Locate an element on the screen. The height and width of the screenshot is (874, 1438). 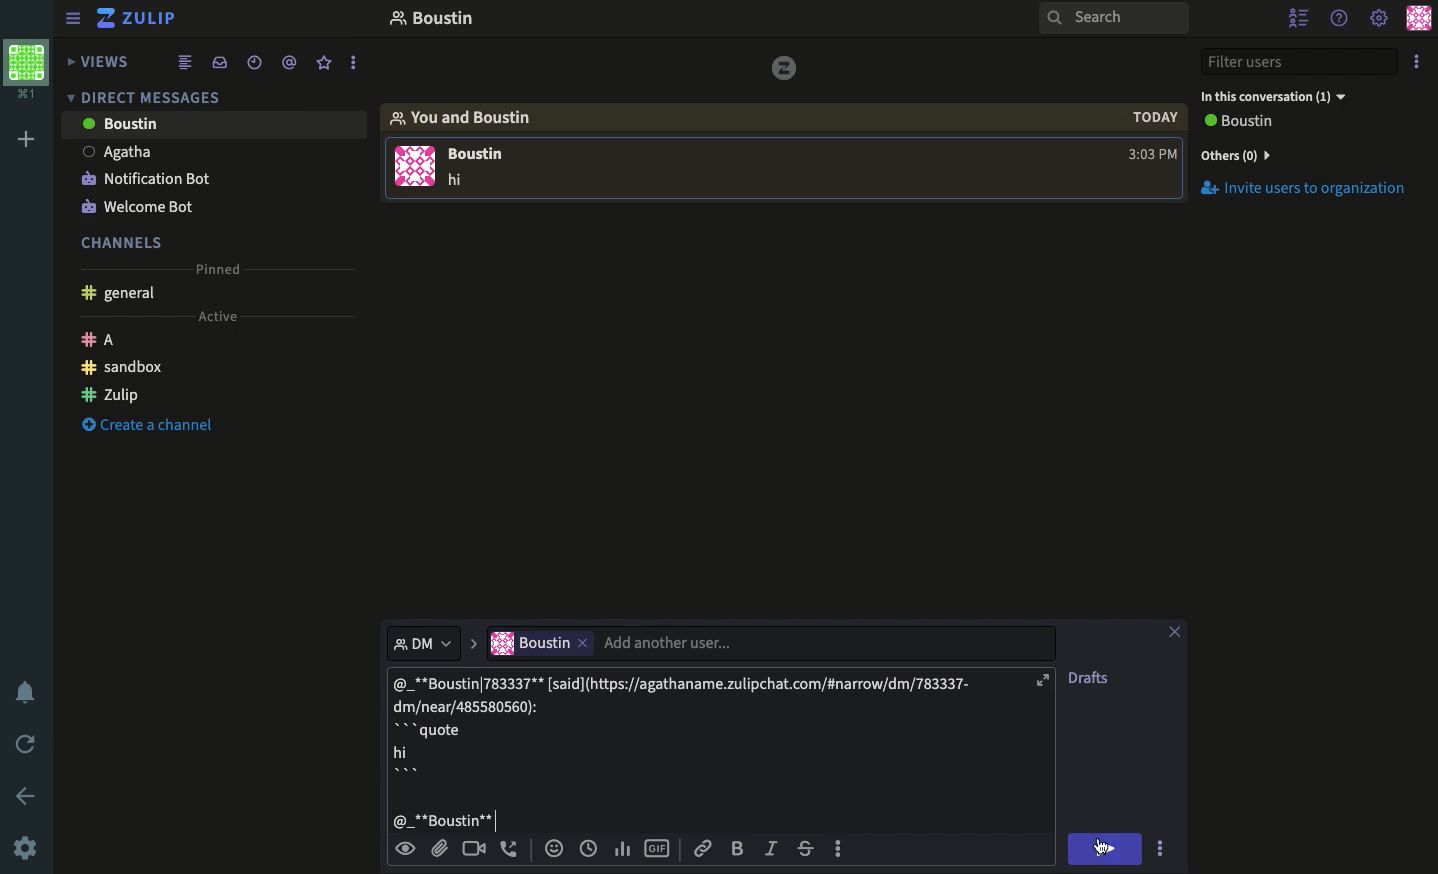
Text is located at coordinates (689, 732).